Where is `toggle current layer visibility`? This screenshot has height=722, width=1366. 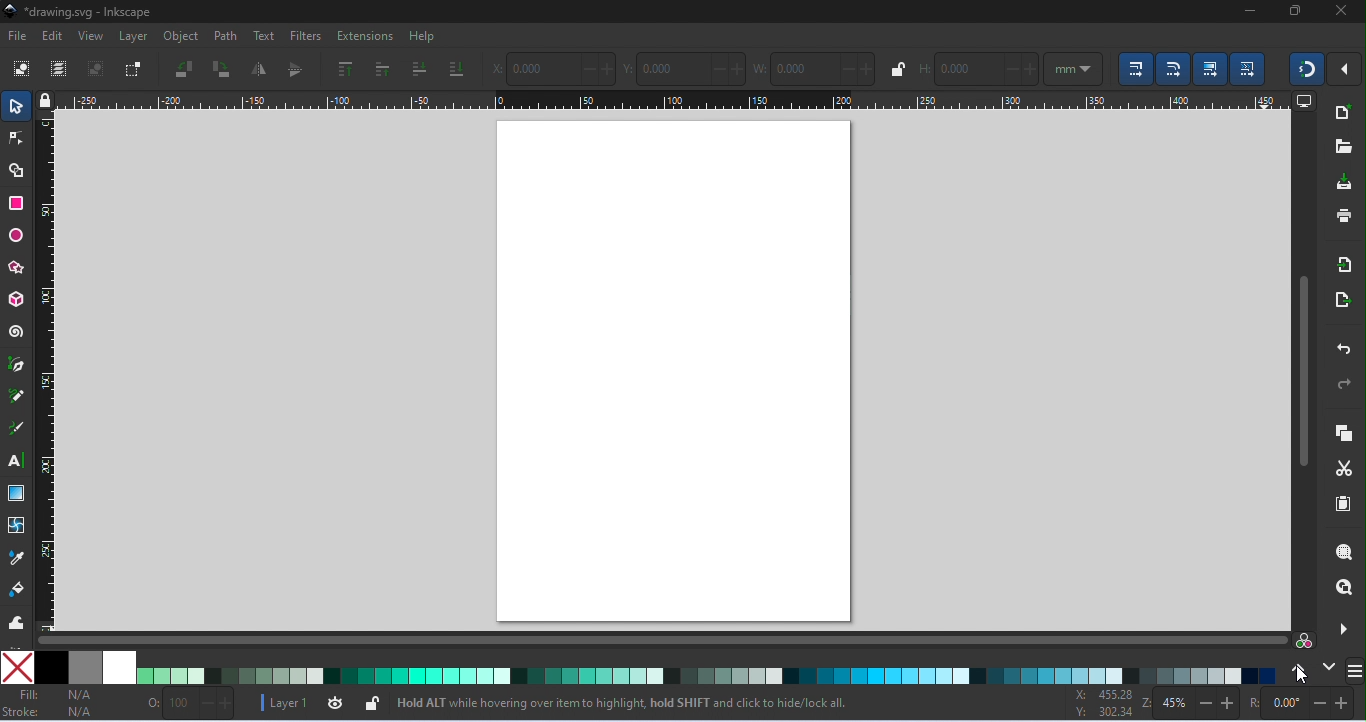
toggle current layer visibility is located at coordinates (334, 702).